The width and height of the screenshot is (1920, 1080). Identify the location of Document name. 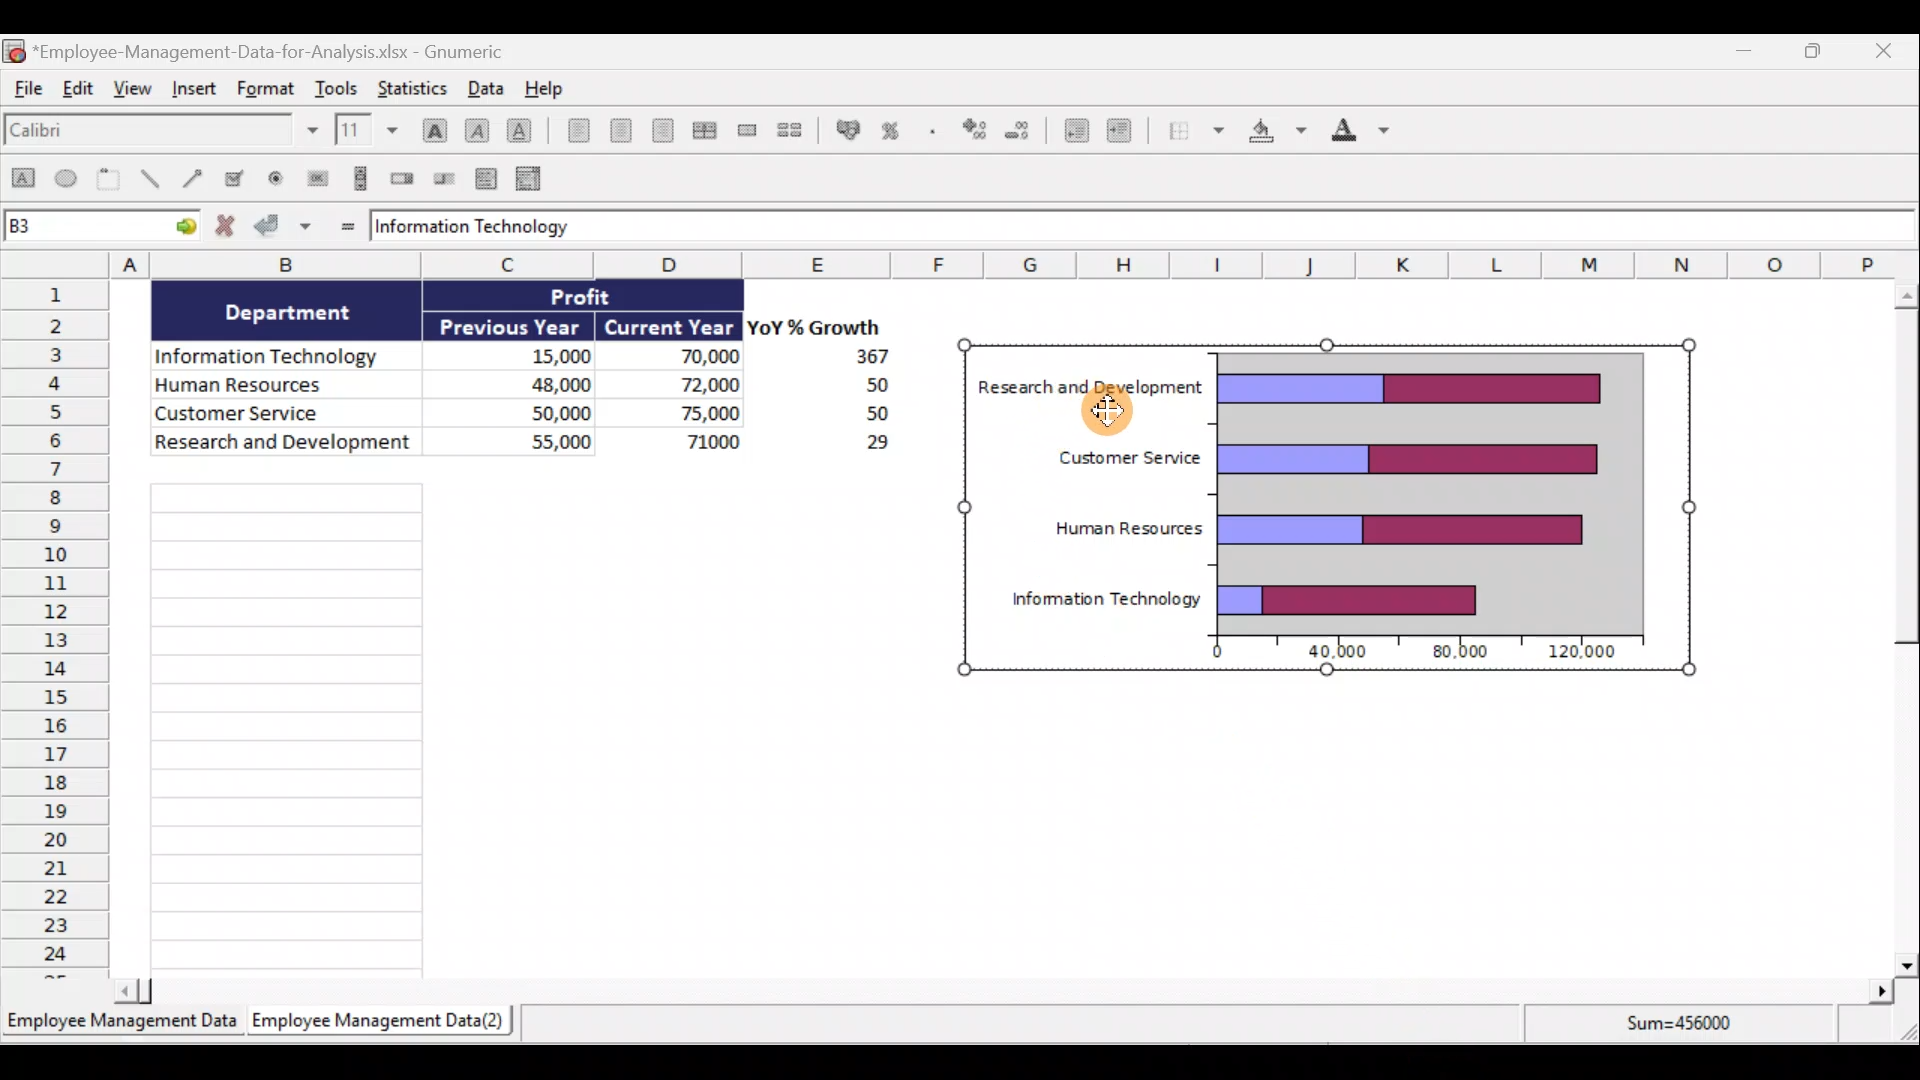
(256, 49).